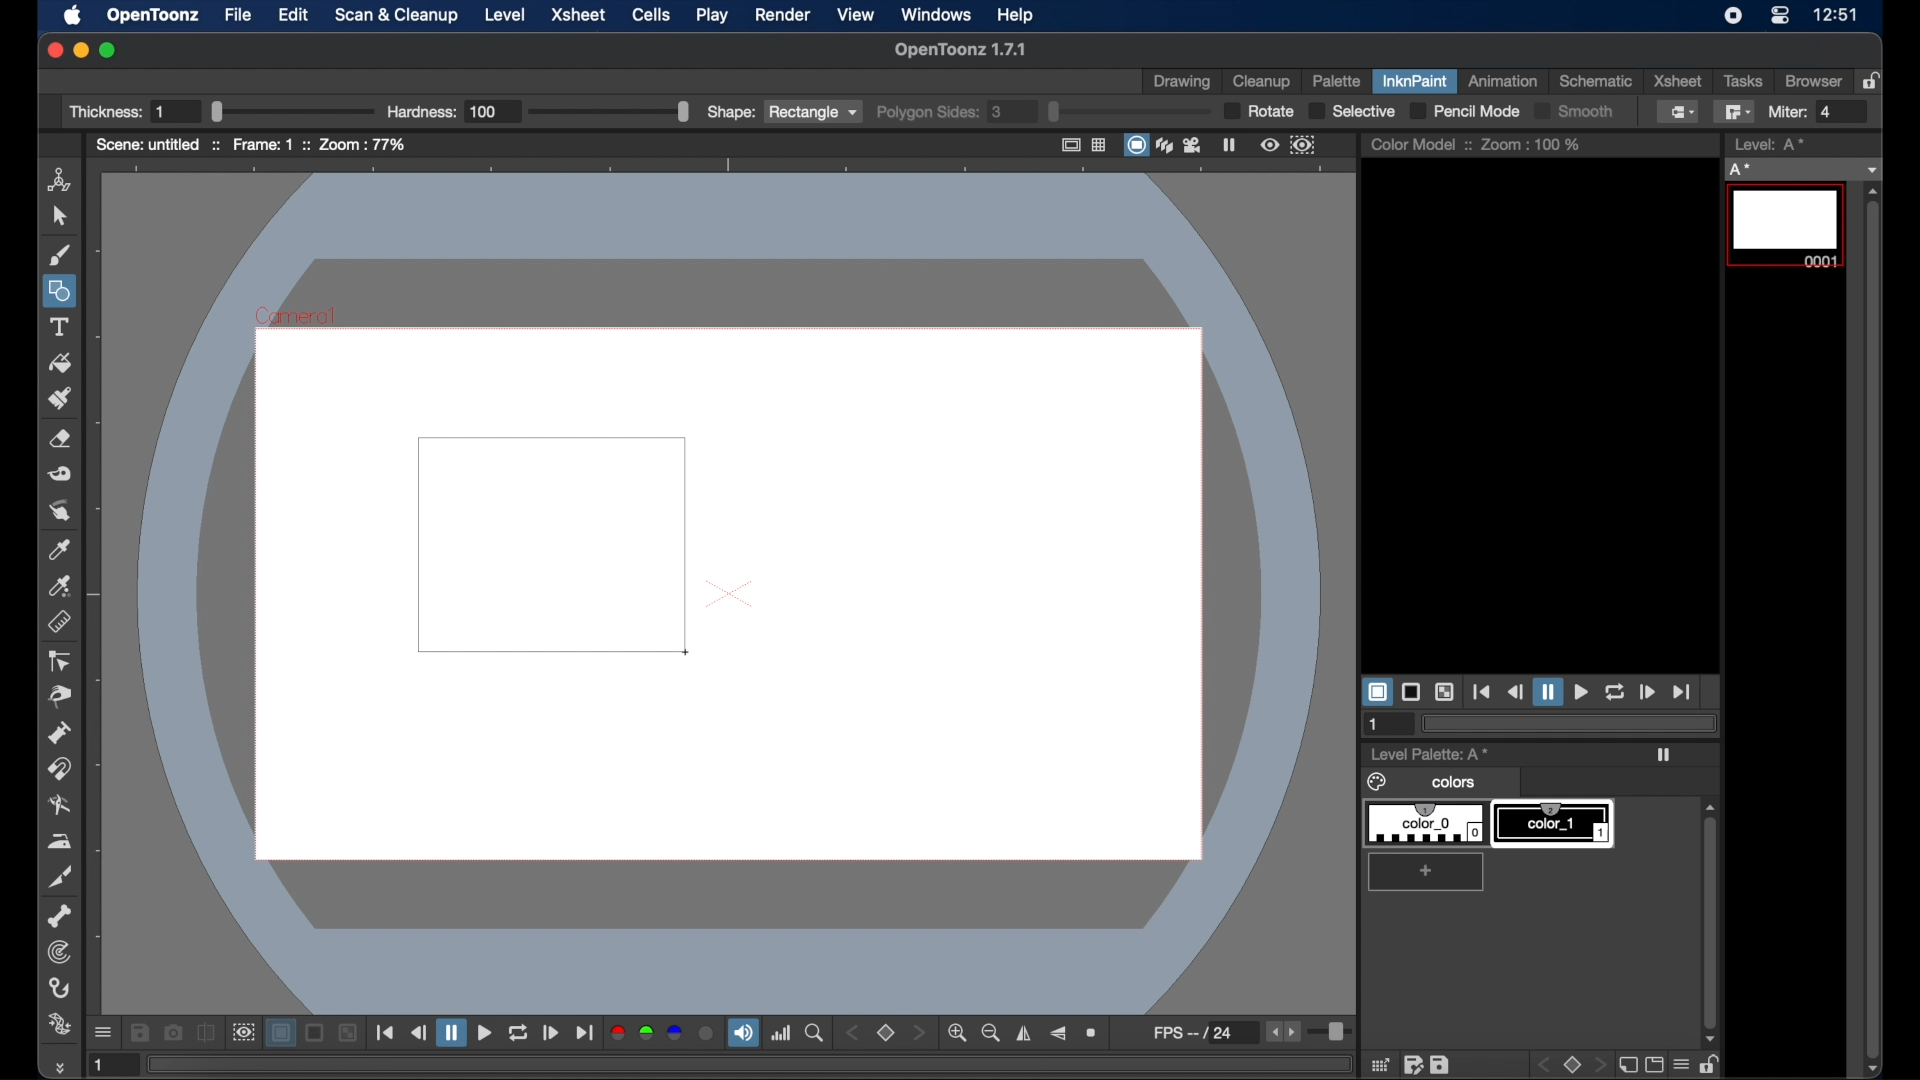 The height and width of the screenshot is (1080, 1920). Describe the element at coordinates (1375, 725) in the screenshot. I see `1` at that location.